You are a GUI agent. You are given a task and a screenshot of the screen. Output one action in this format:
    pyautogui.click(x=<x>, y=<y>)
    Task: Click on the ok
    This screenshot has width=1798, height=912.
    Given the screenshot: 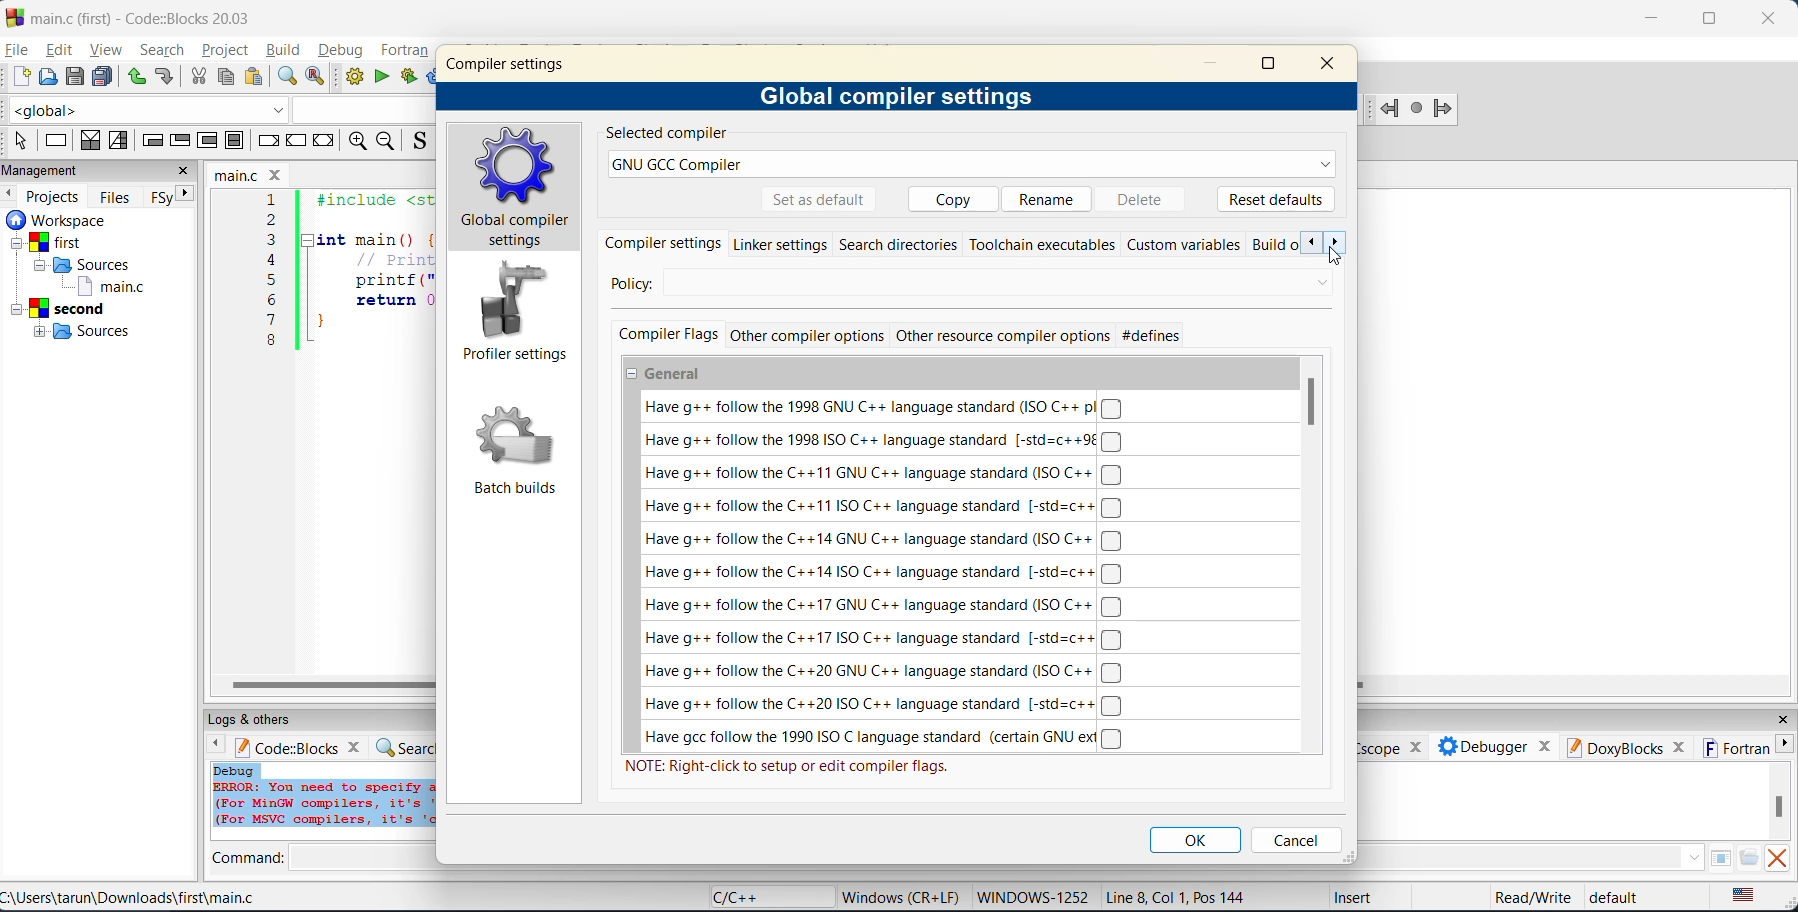 What is the action you would take?
    pyautogui.click(x=1198, y=840)
    